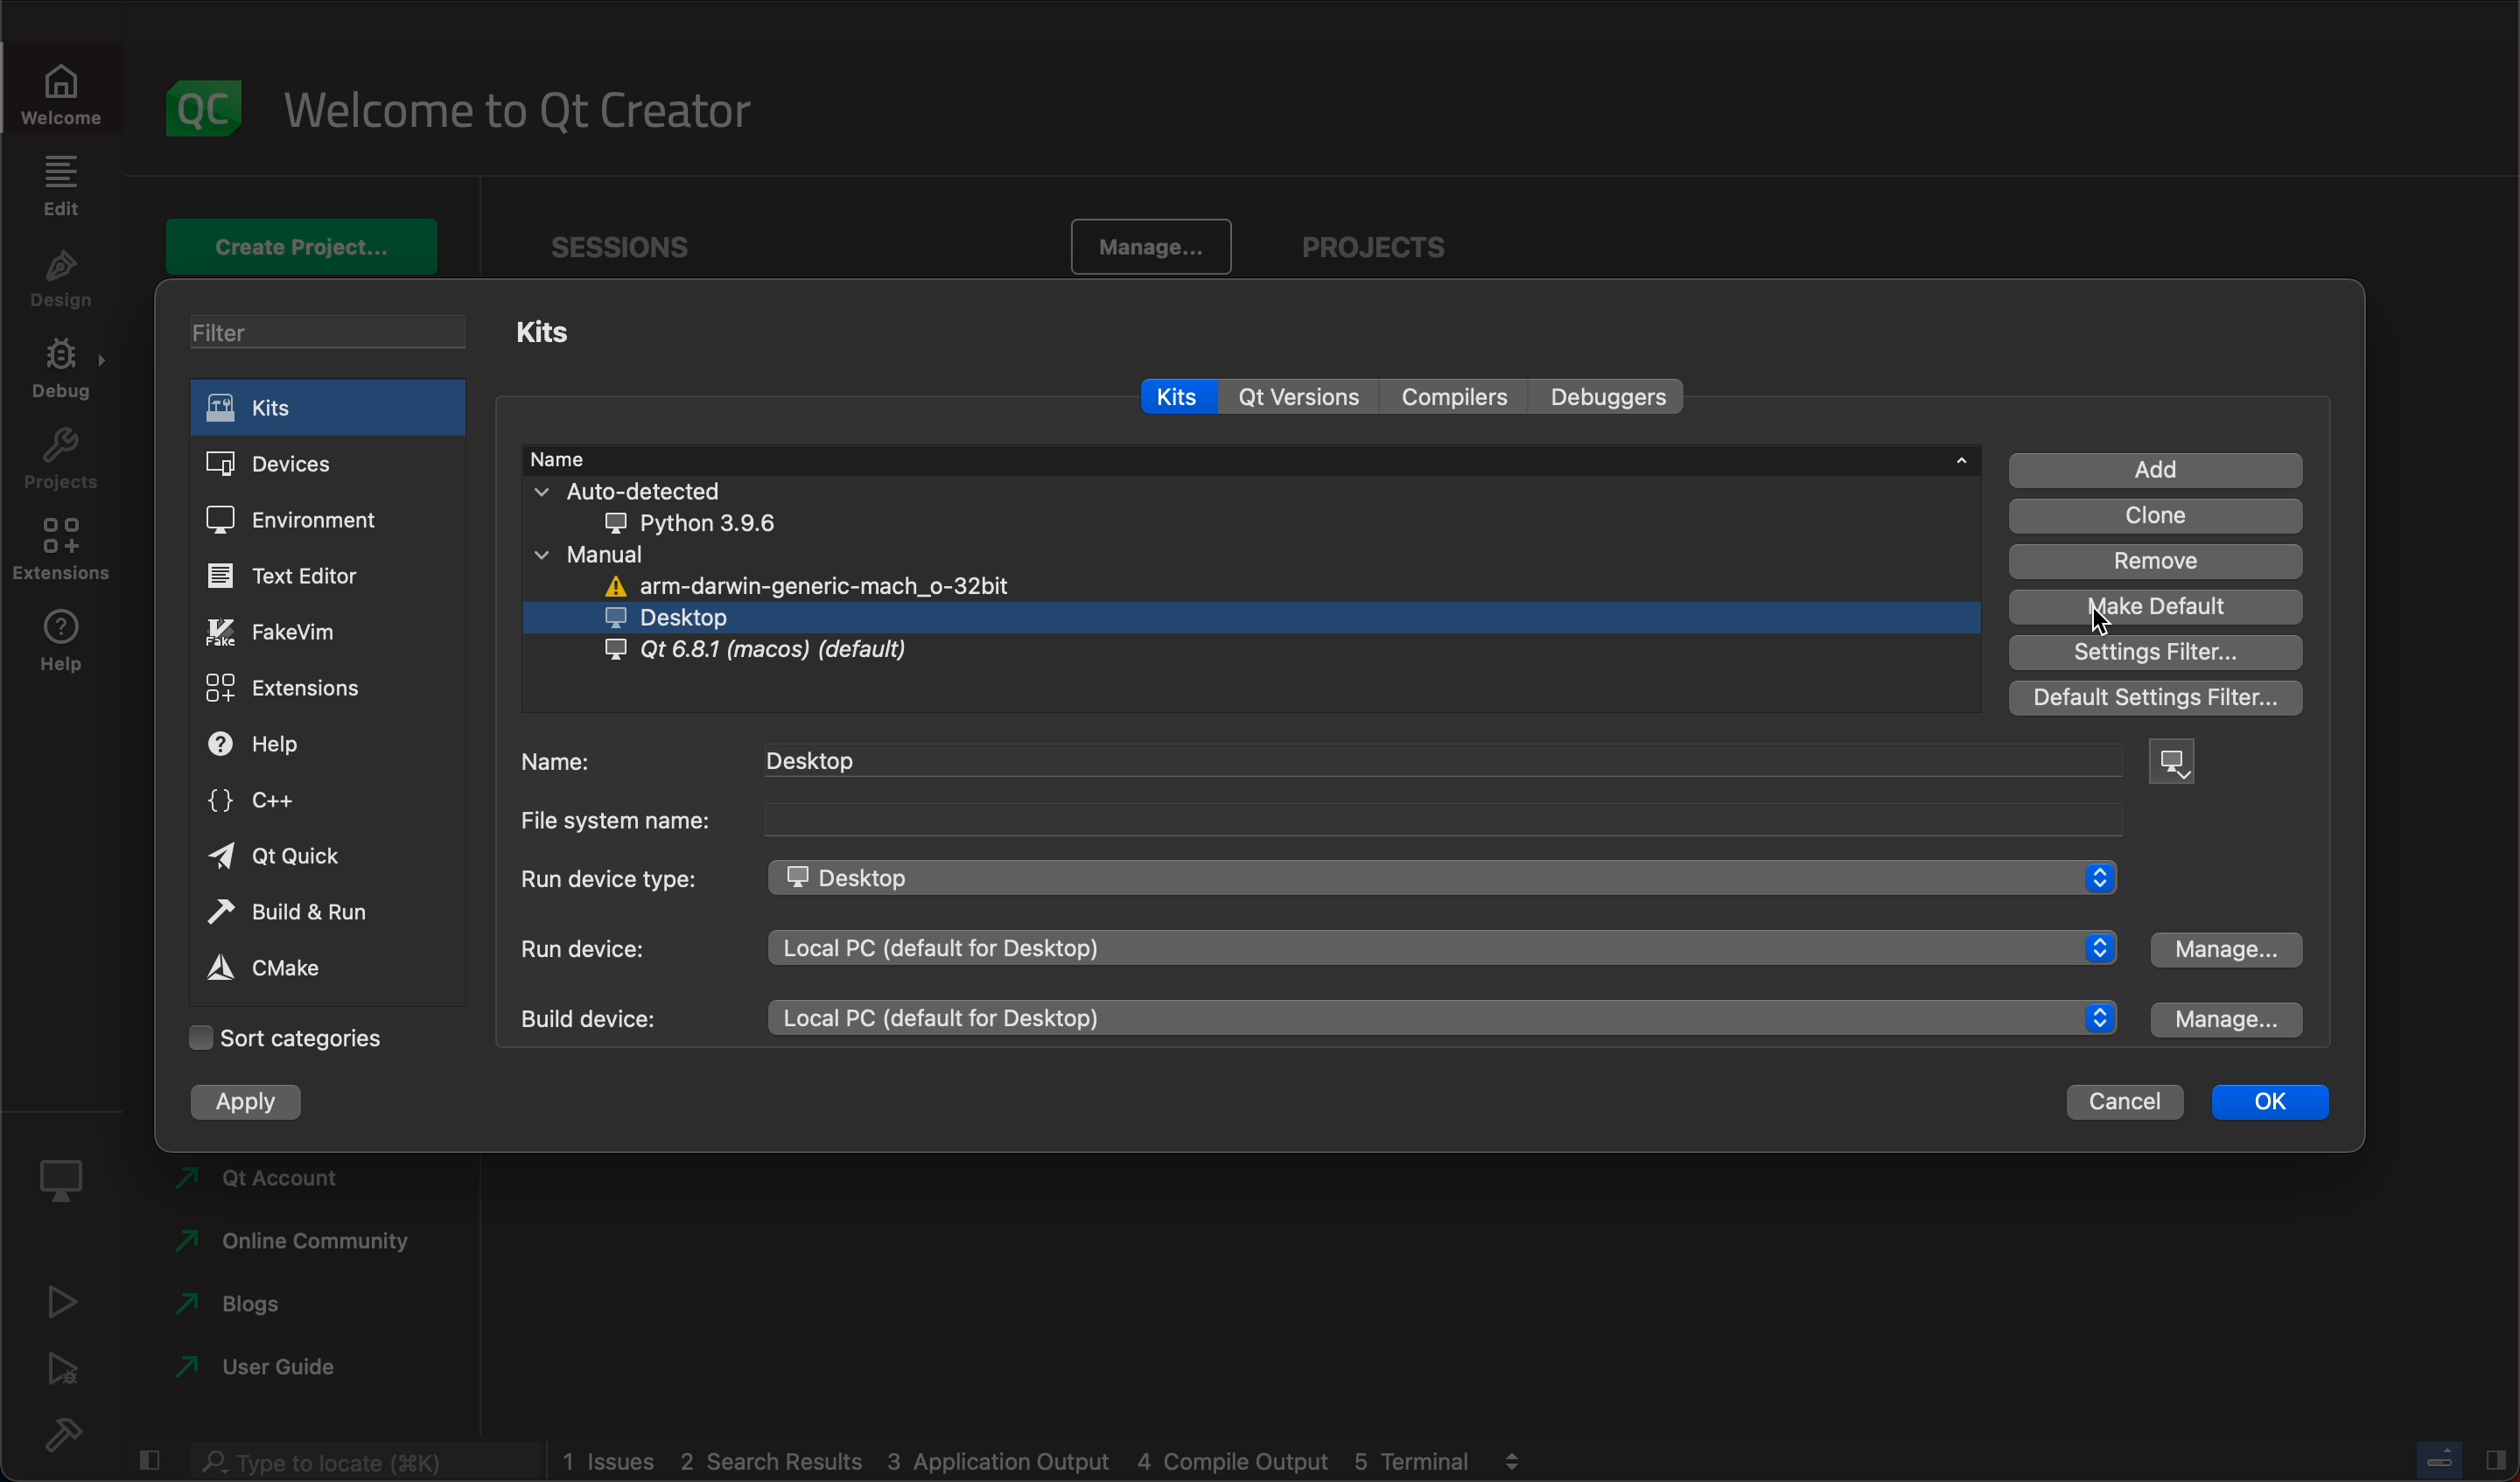  Describe the element at coordinates (145, 1461) in the screenshot. I see `hide/show left sidebar` at that location.